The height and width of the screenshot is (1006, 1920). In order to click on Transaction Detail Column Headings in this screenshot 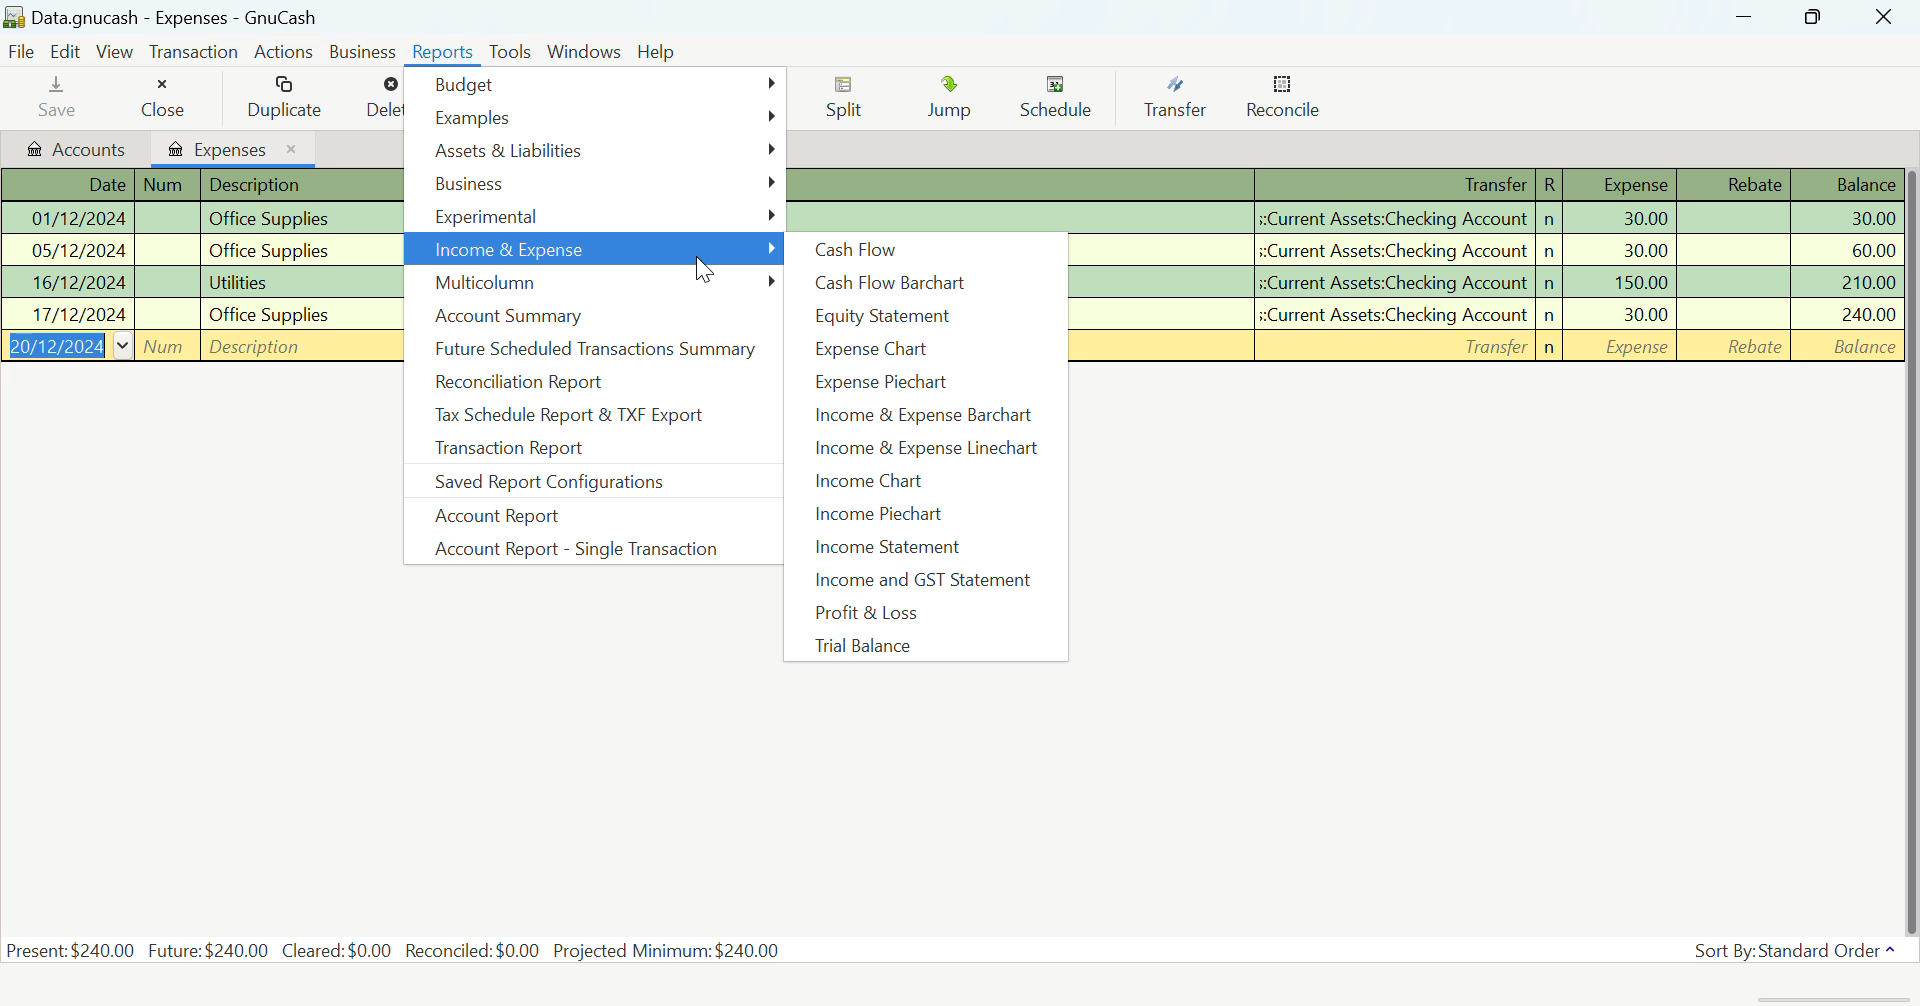, I will do `click(198, 185)`.